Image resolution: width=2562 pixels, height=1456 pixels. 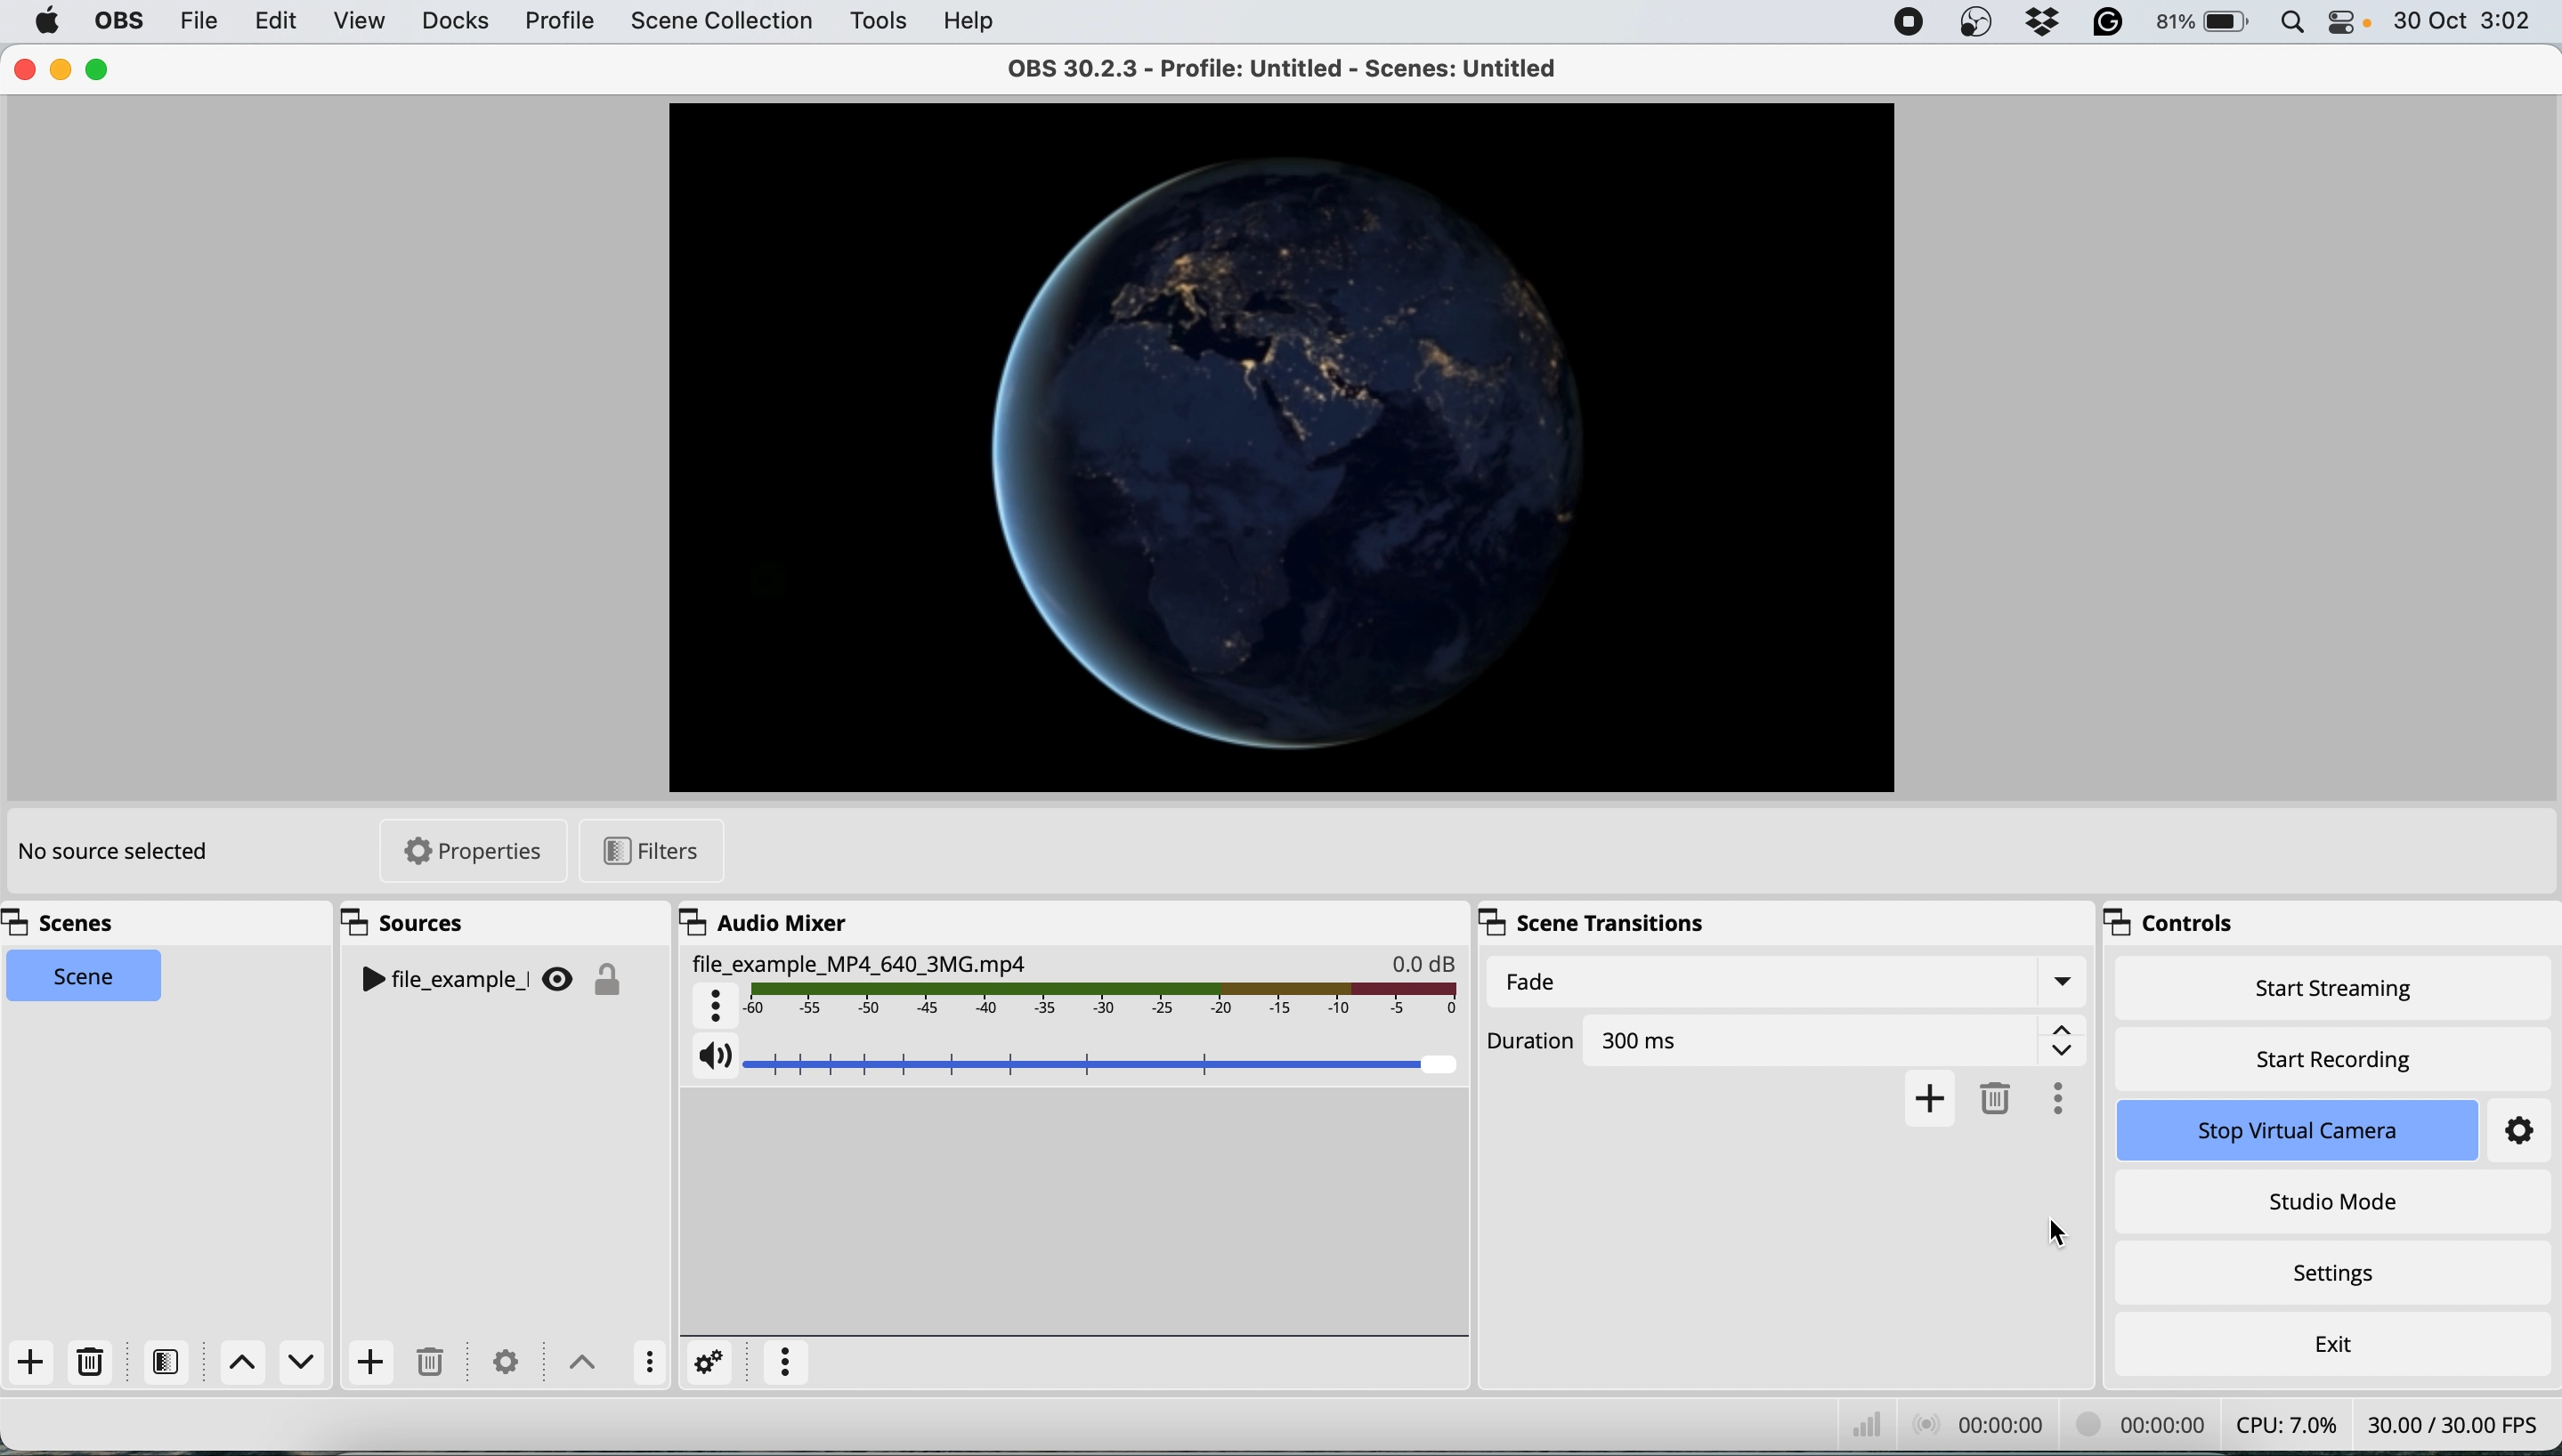 What do you see at coordinates (60, 68) in the screenshot?
I see `minimise` at bounding box center [60, 68].